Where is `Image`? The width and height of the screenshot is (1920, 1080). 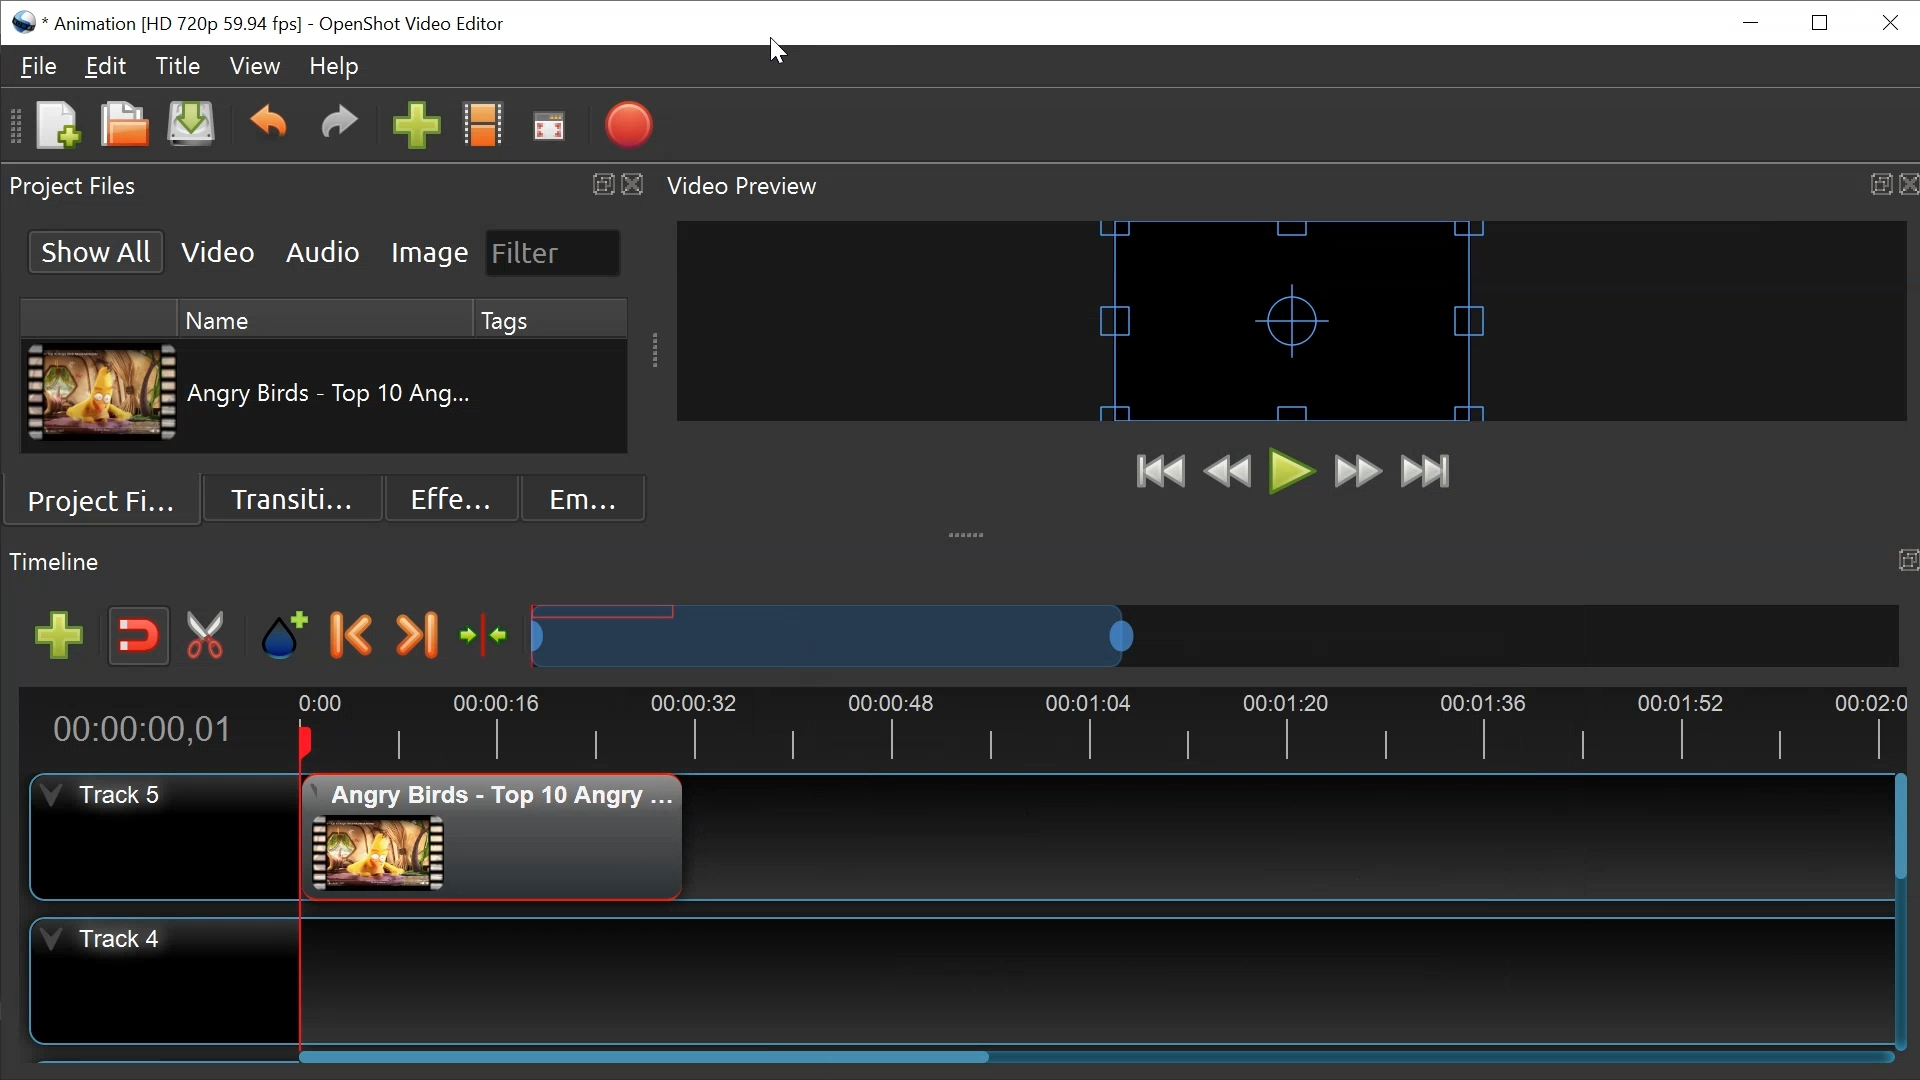 Image is located at coordinates (428, 252).